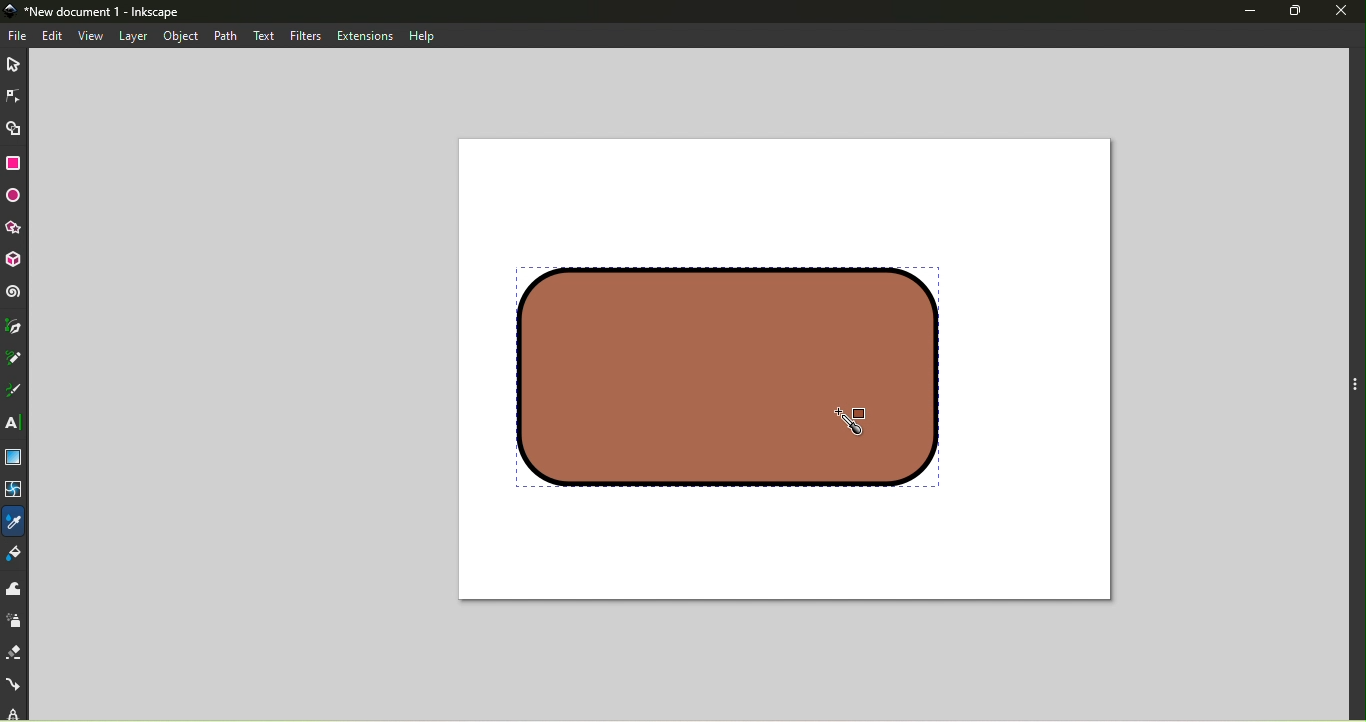 This screenshot has width=1366, height=722. I want to click on Text tool, so click(15, 424).